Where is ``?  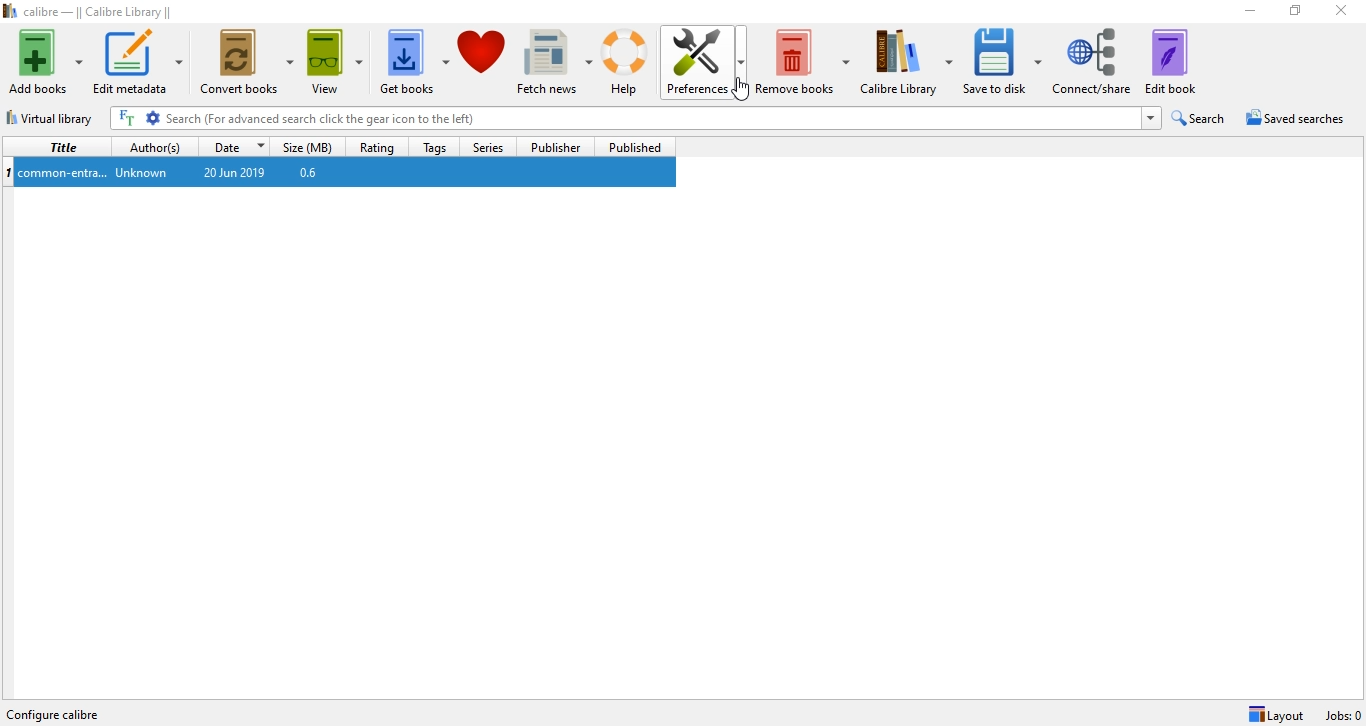
 is located at coordinates (1003, 59).